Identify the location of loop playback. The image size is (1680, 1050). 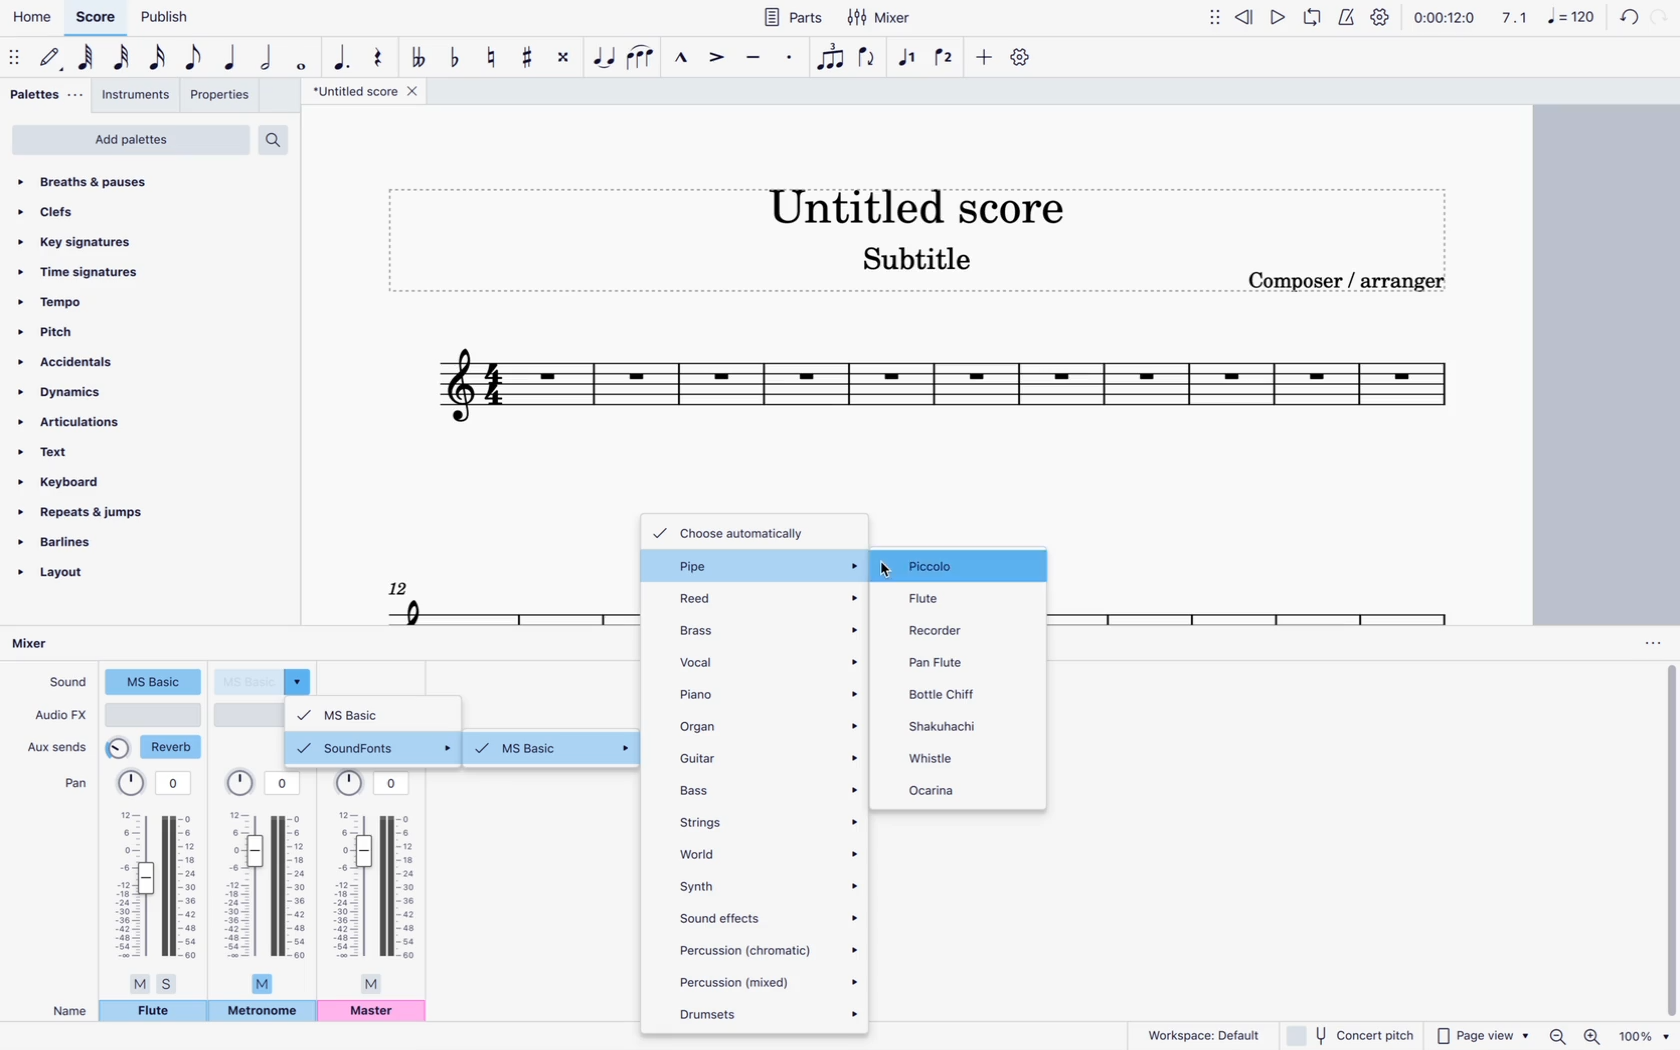
(1314, 20).